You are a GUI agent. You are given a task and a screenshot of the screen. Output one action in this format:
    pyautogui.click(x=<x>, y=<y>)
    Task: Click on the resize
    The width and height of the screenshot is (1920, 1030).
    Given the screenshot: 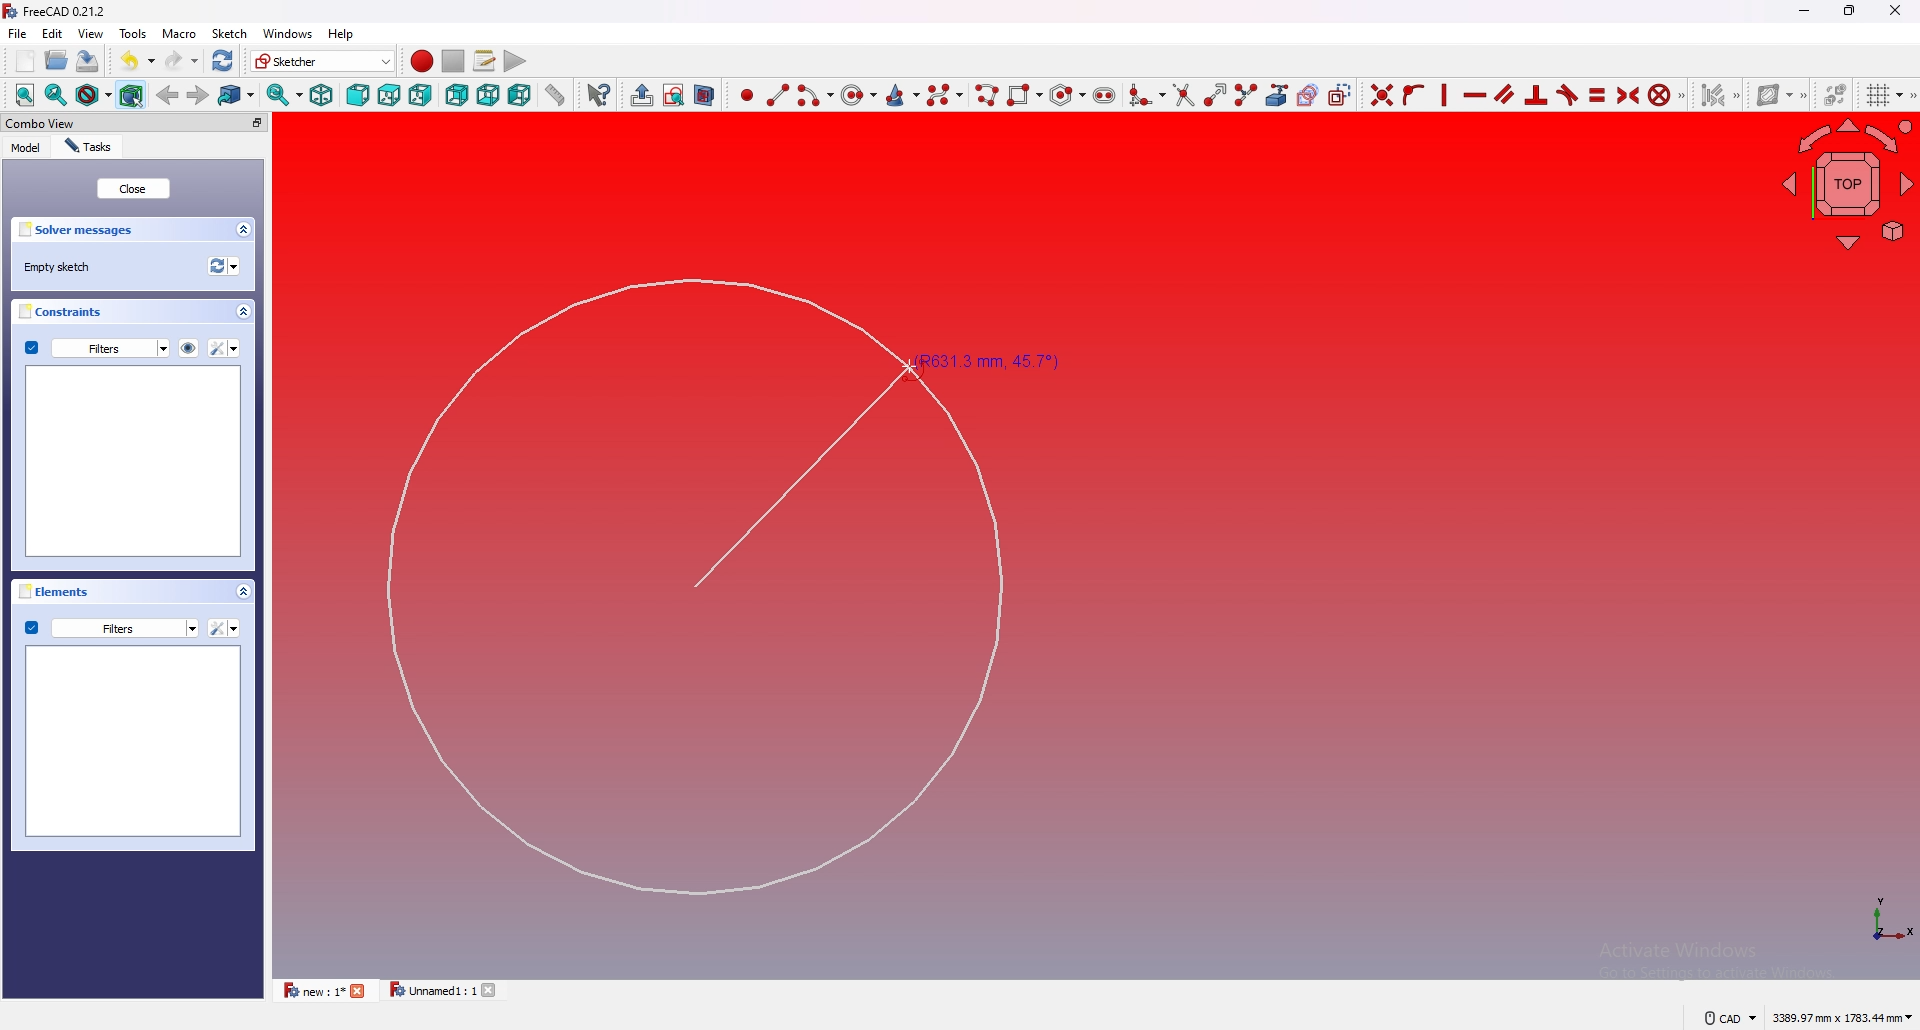 What is the action you would take?
    pyautogui.click(x=1851, y=10)
    